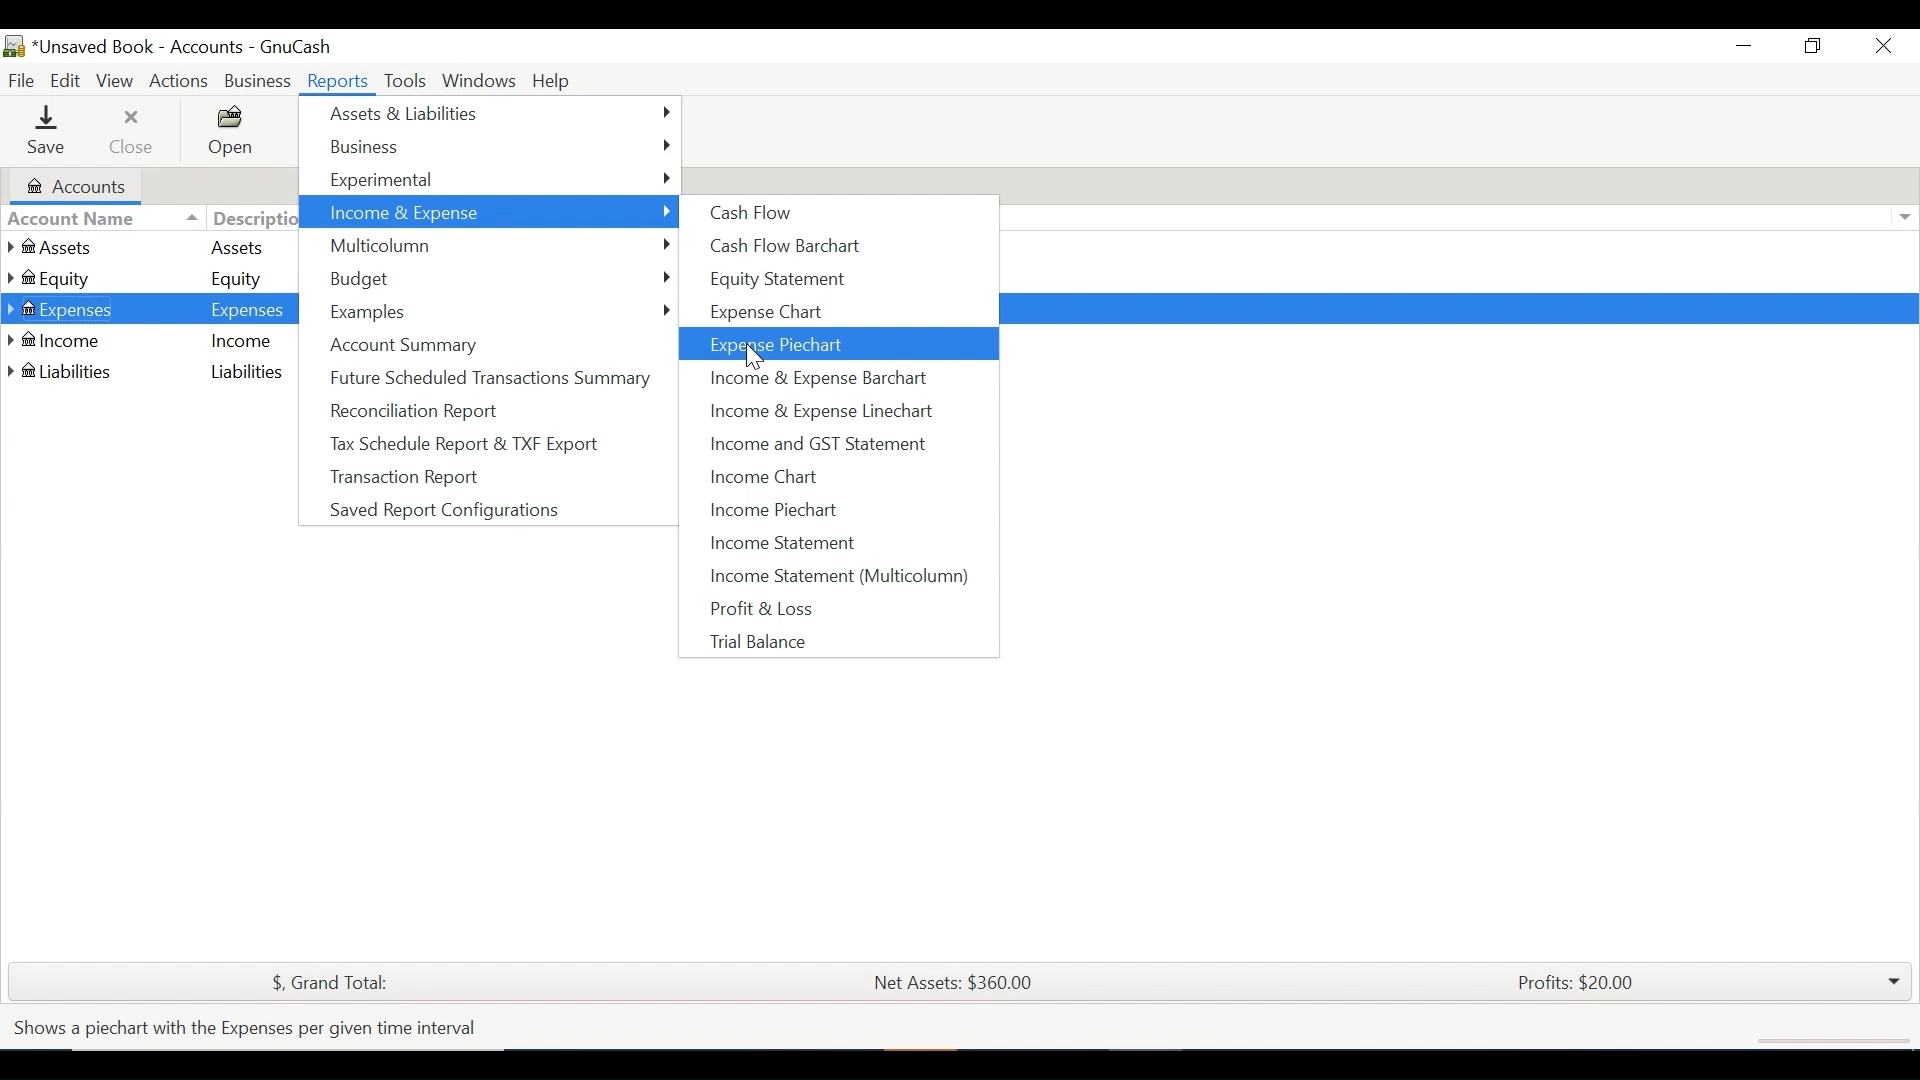  Describe the element at coordinates (770, 478) in the screenshot. I see `Income Chart` at that location.